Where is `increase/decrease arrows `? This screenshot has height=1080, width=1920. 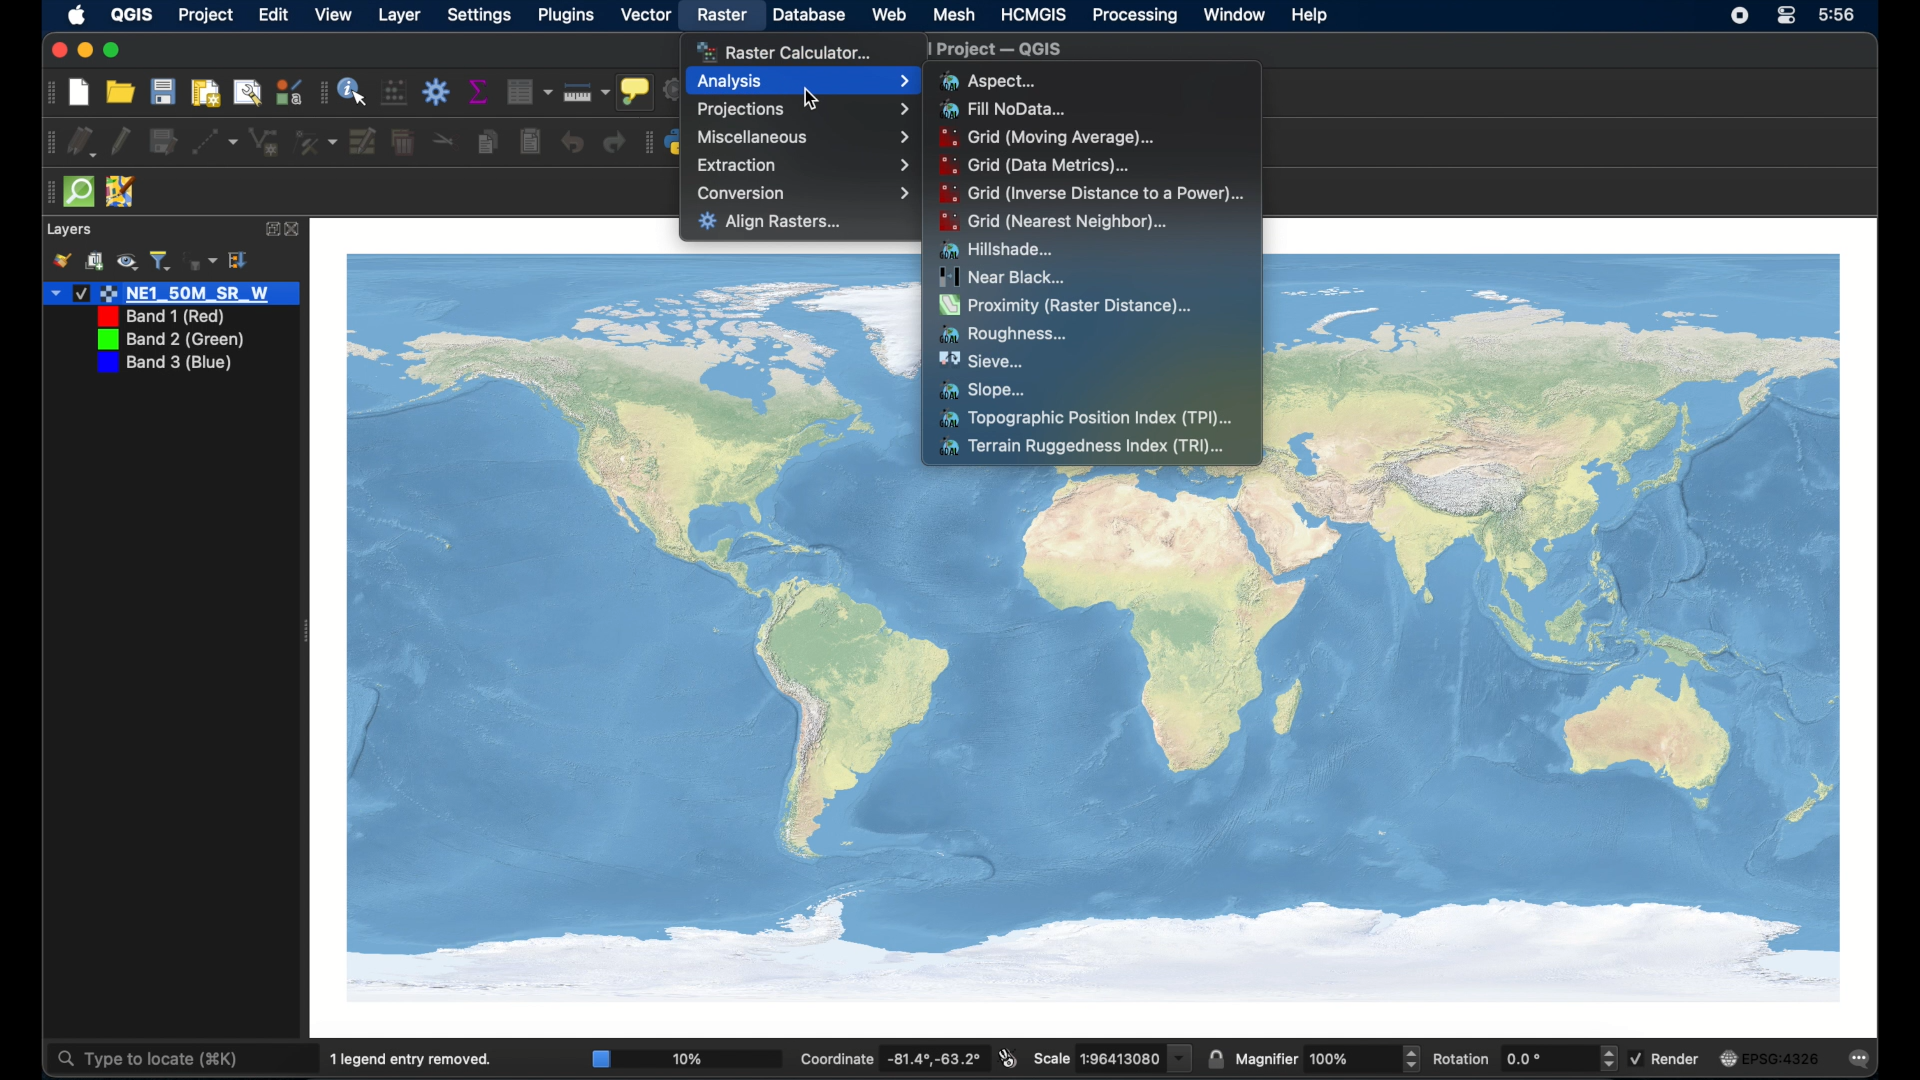 increase/decrease arrows  is located at coordinates (1609, 1058).